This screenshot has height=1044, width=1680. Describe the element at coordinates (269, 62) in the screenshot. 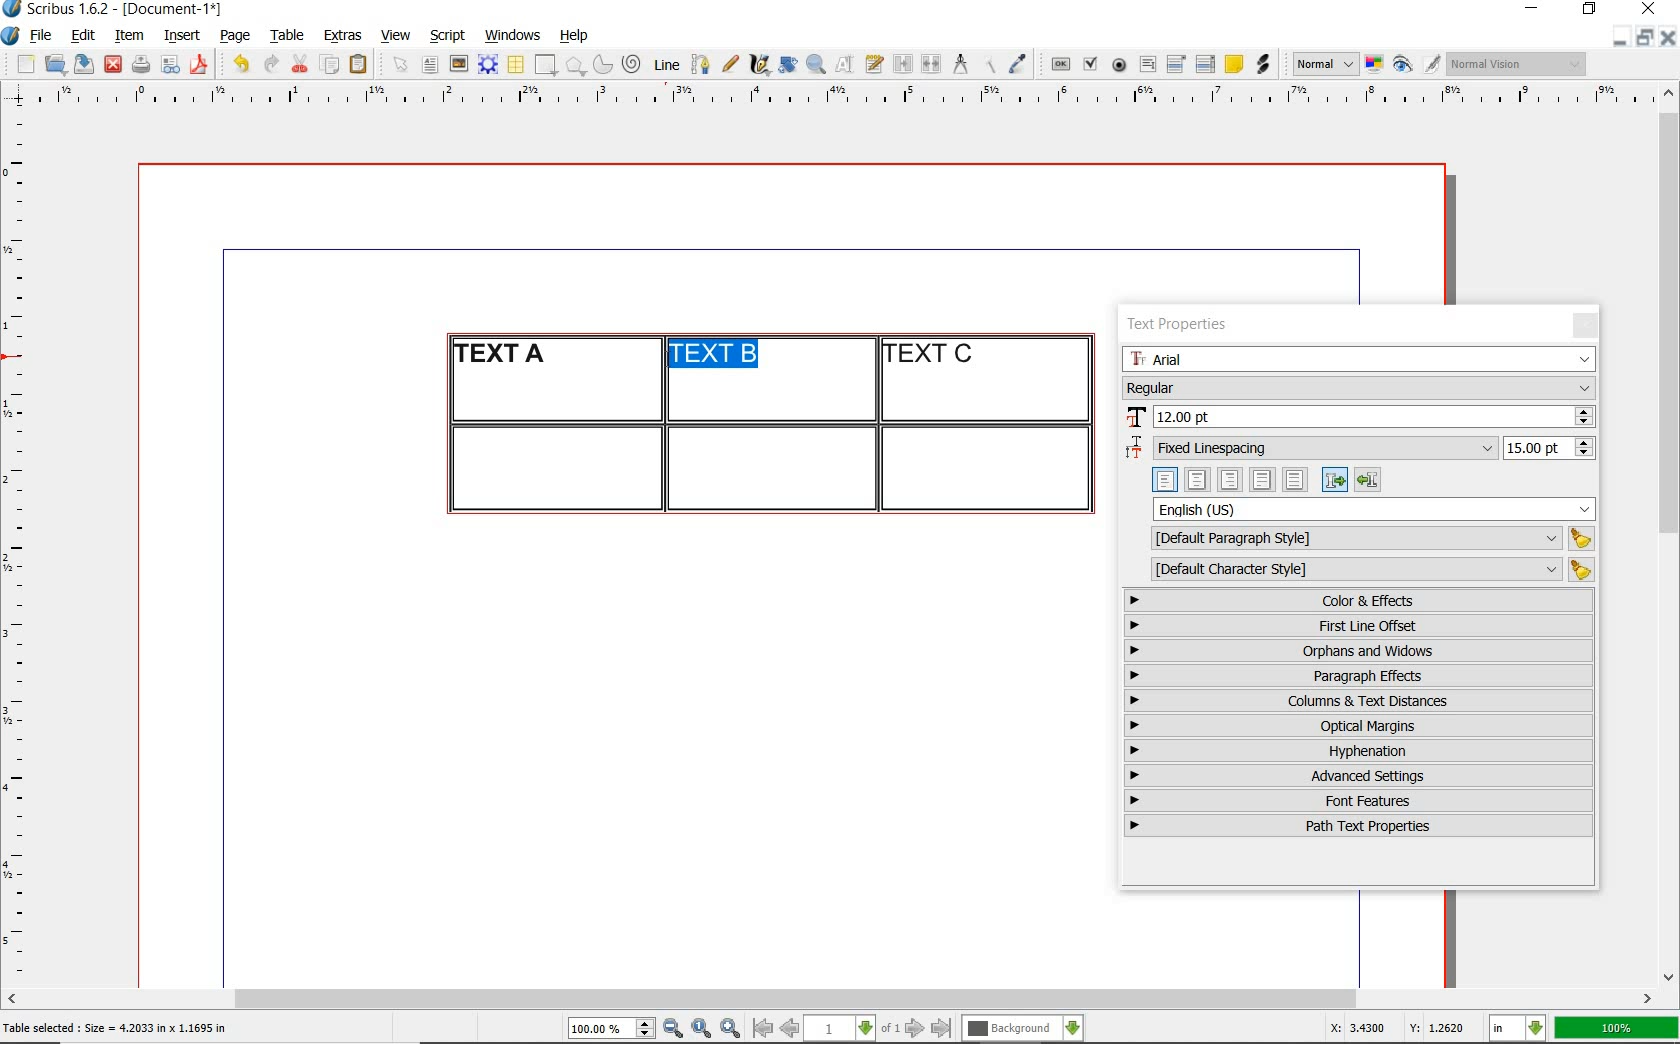

I see `redo` at that location.